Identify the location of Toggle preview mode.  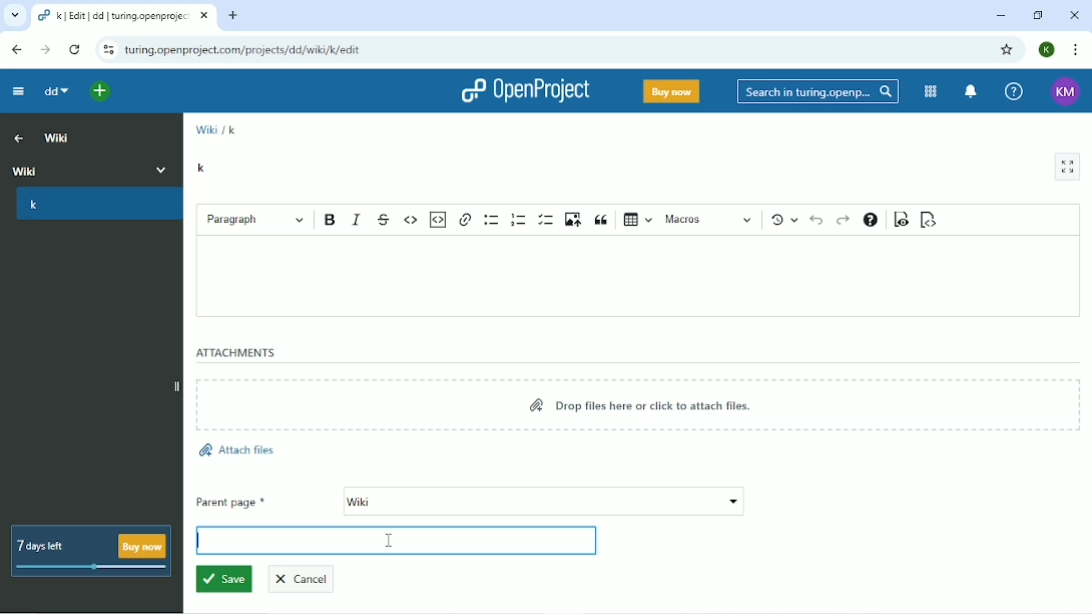
(899, 221).